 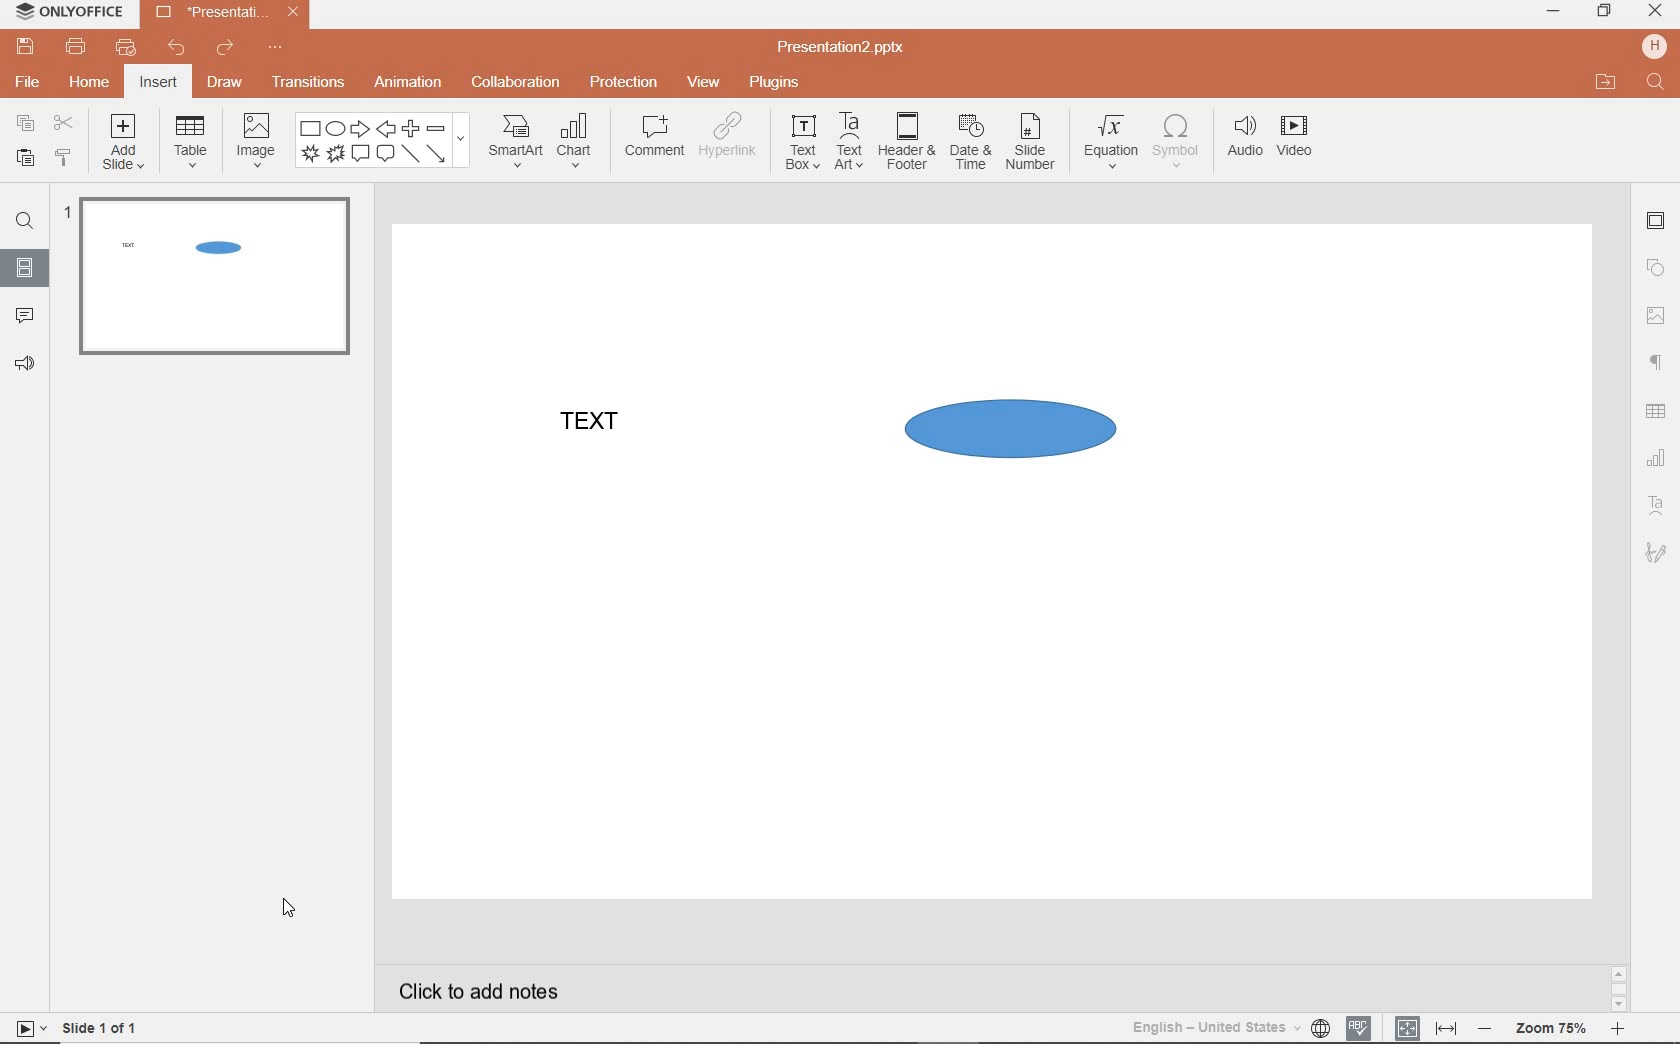 What do you see at coordinates (26, 266) in the screenshot?
I see `SLIDES` at bounding box center [26, 266].